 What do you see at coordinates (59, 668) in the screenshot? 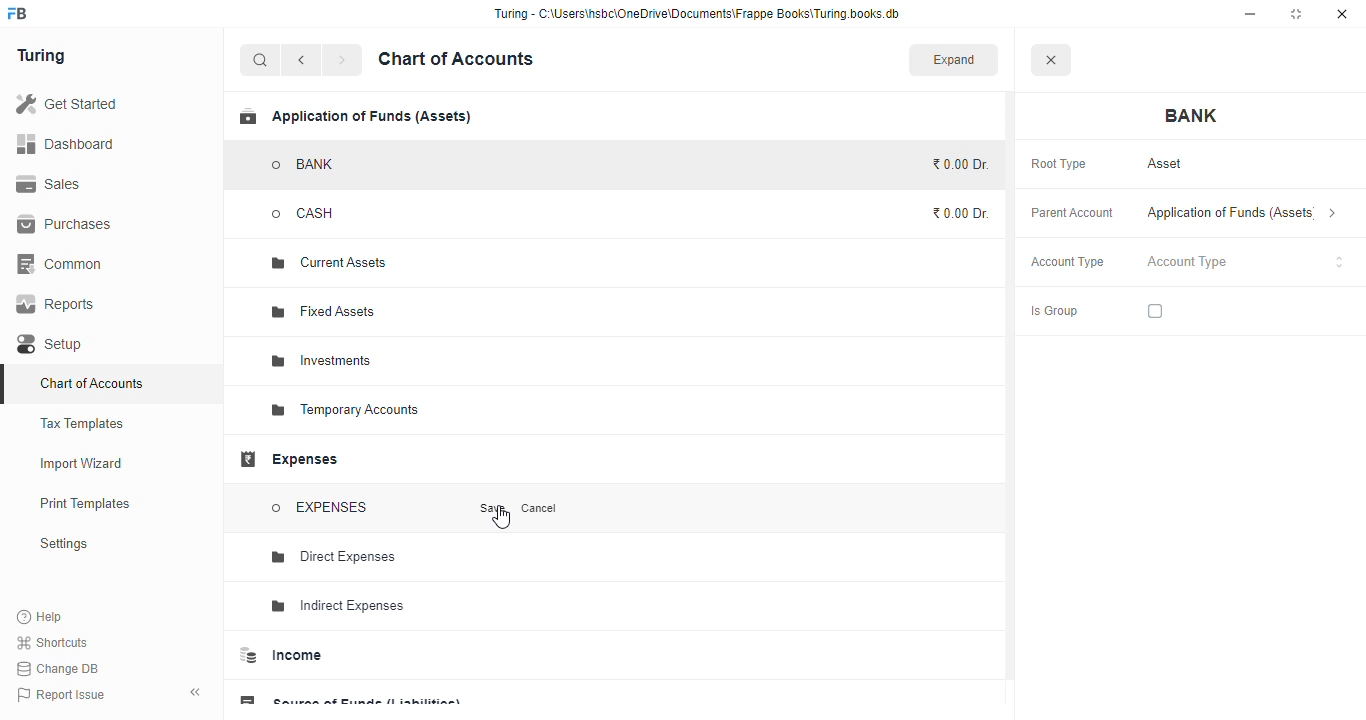
I see `change DB` at bounding box center [59, 668].